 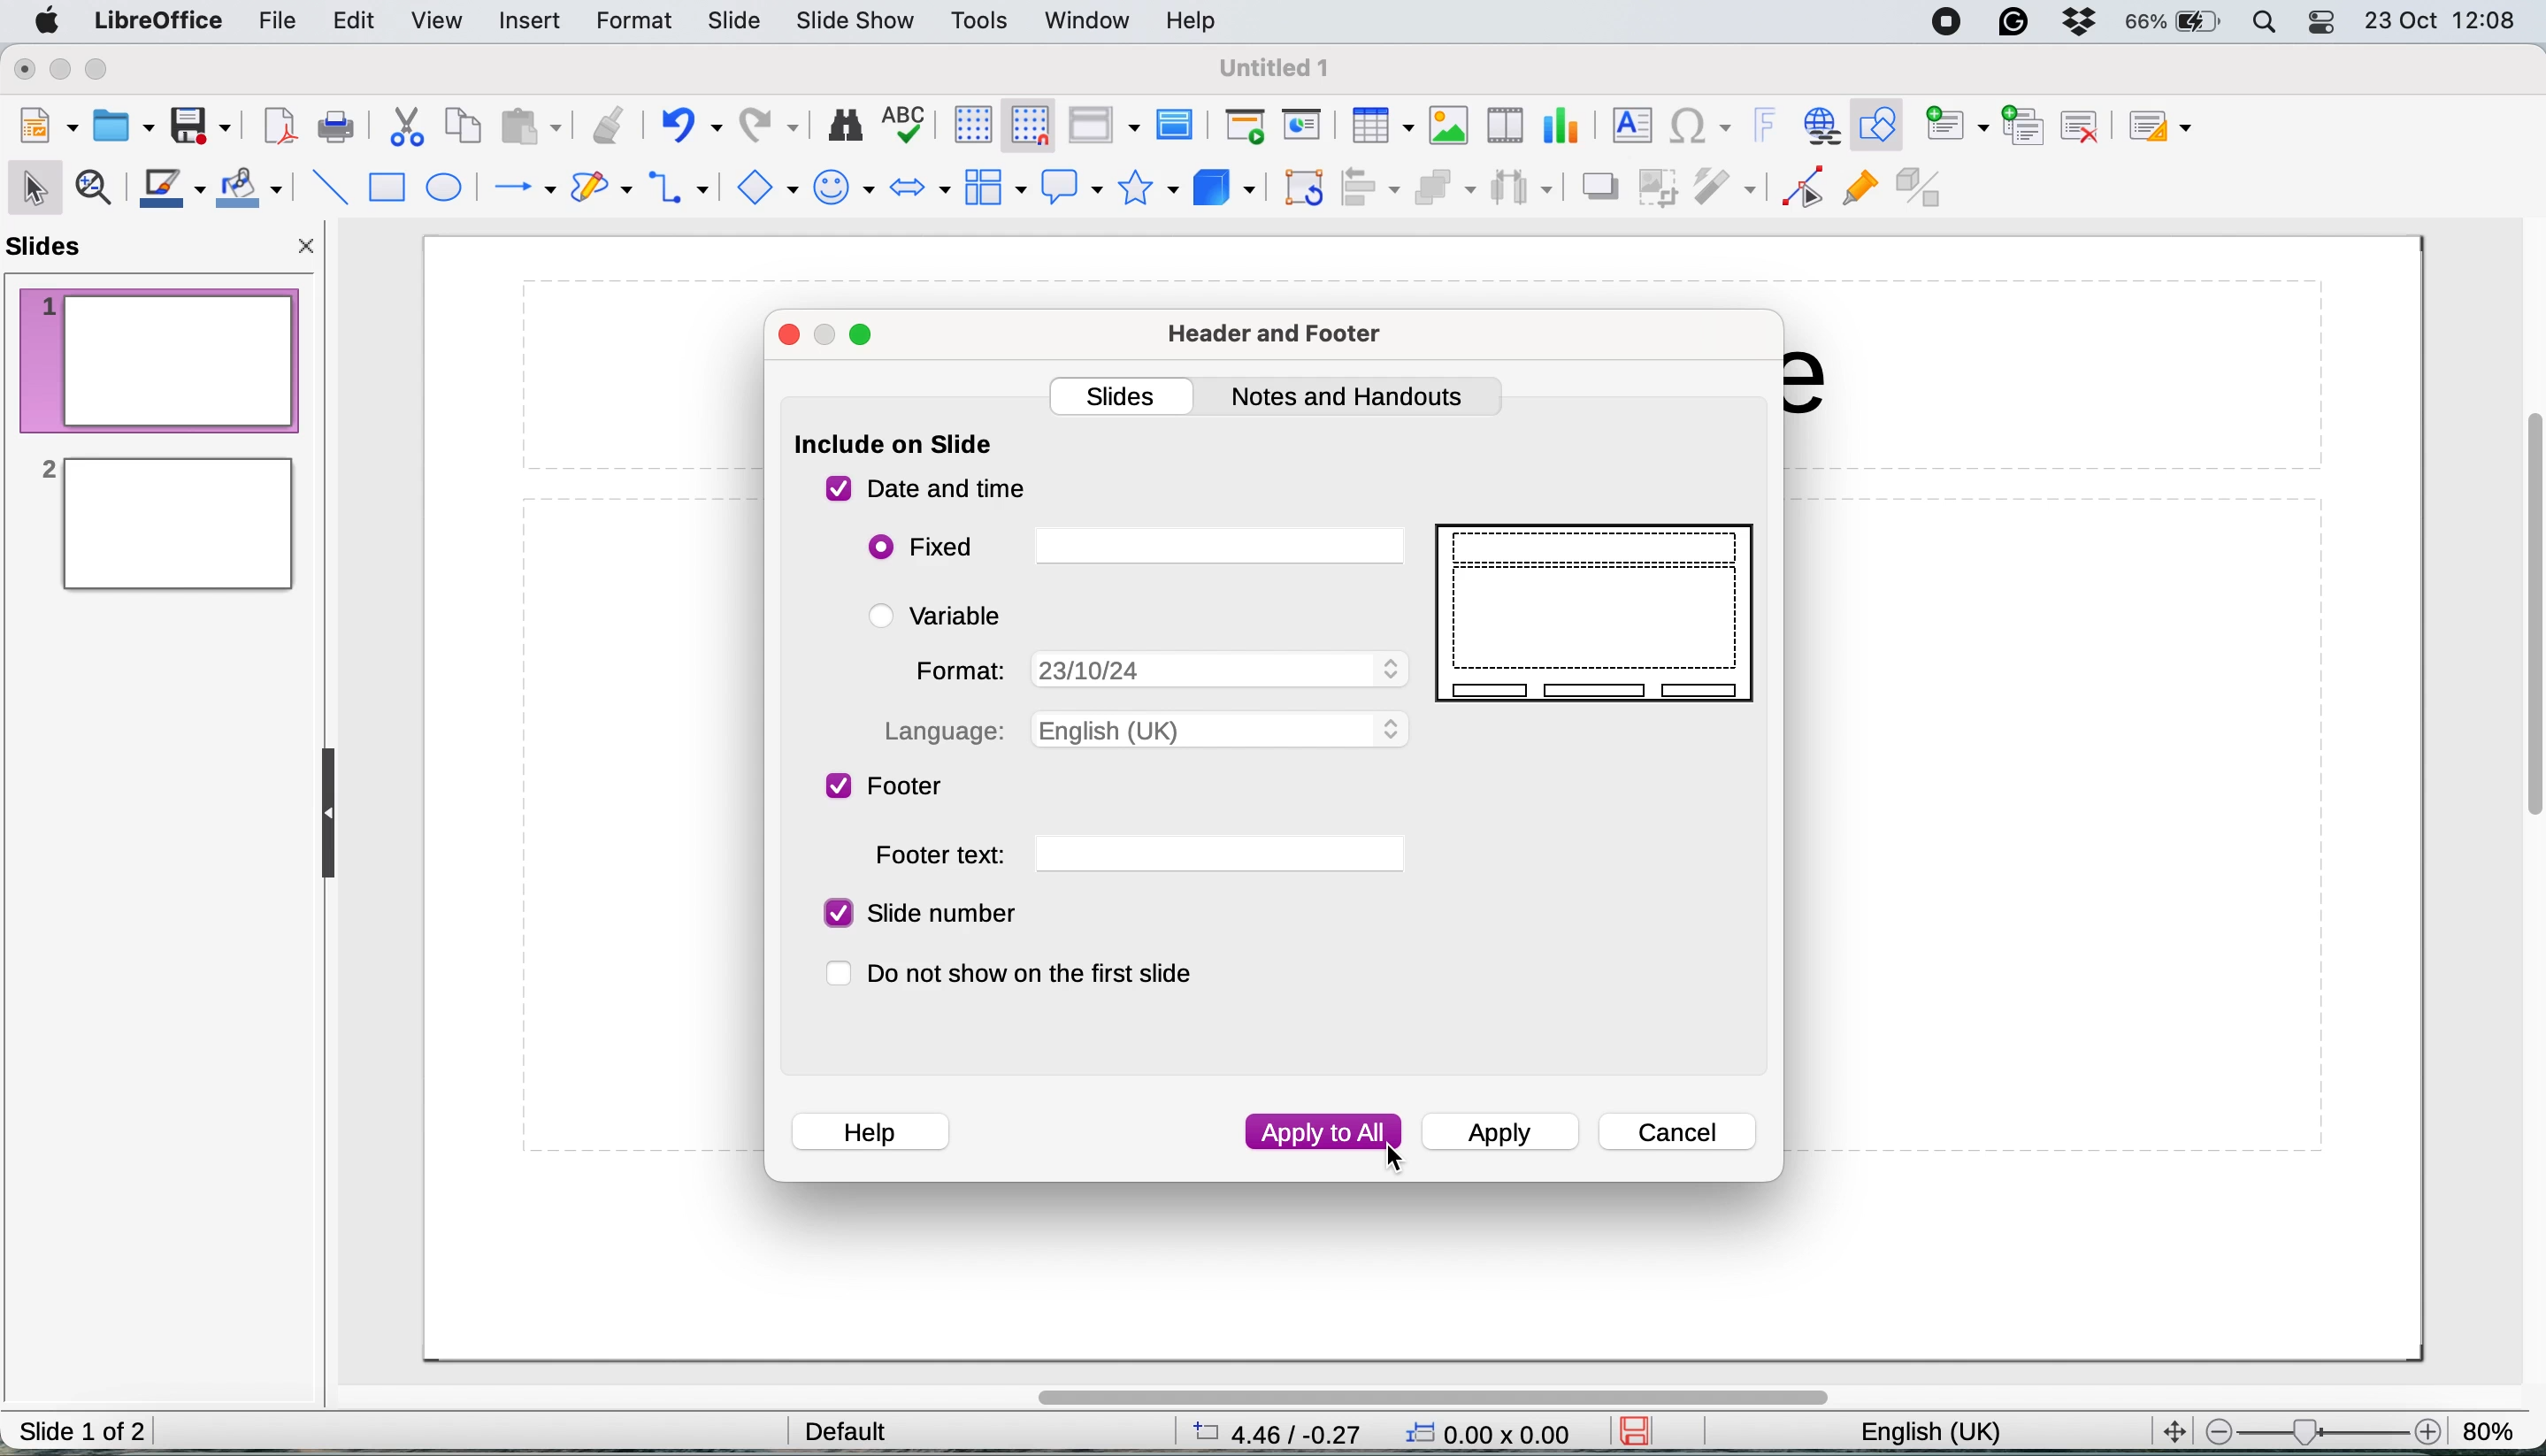 I want to click on 4.46/-0.27, so click(x=1289, y=1432).